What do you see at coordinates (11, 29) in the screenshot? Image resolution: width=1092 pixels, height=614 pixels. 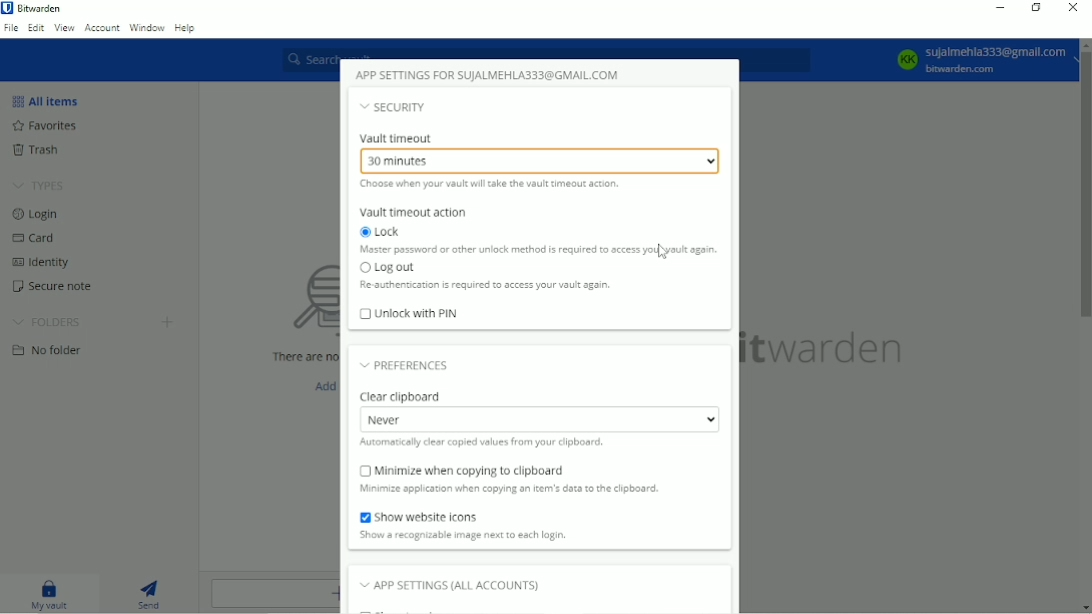 I see `File` at bounding box center [11, 29].